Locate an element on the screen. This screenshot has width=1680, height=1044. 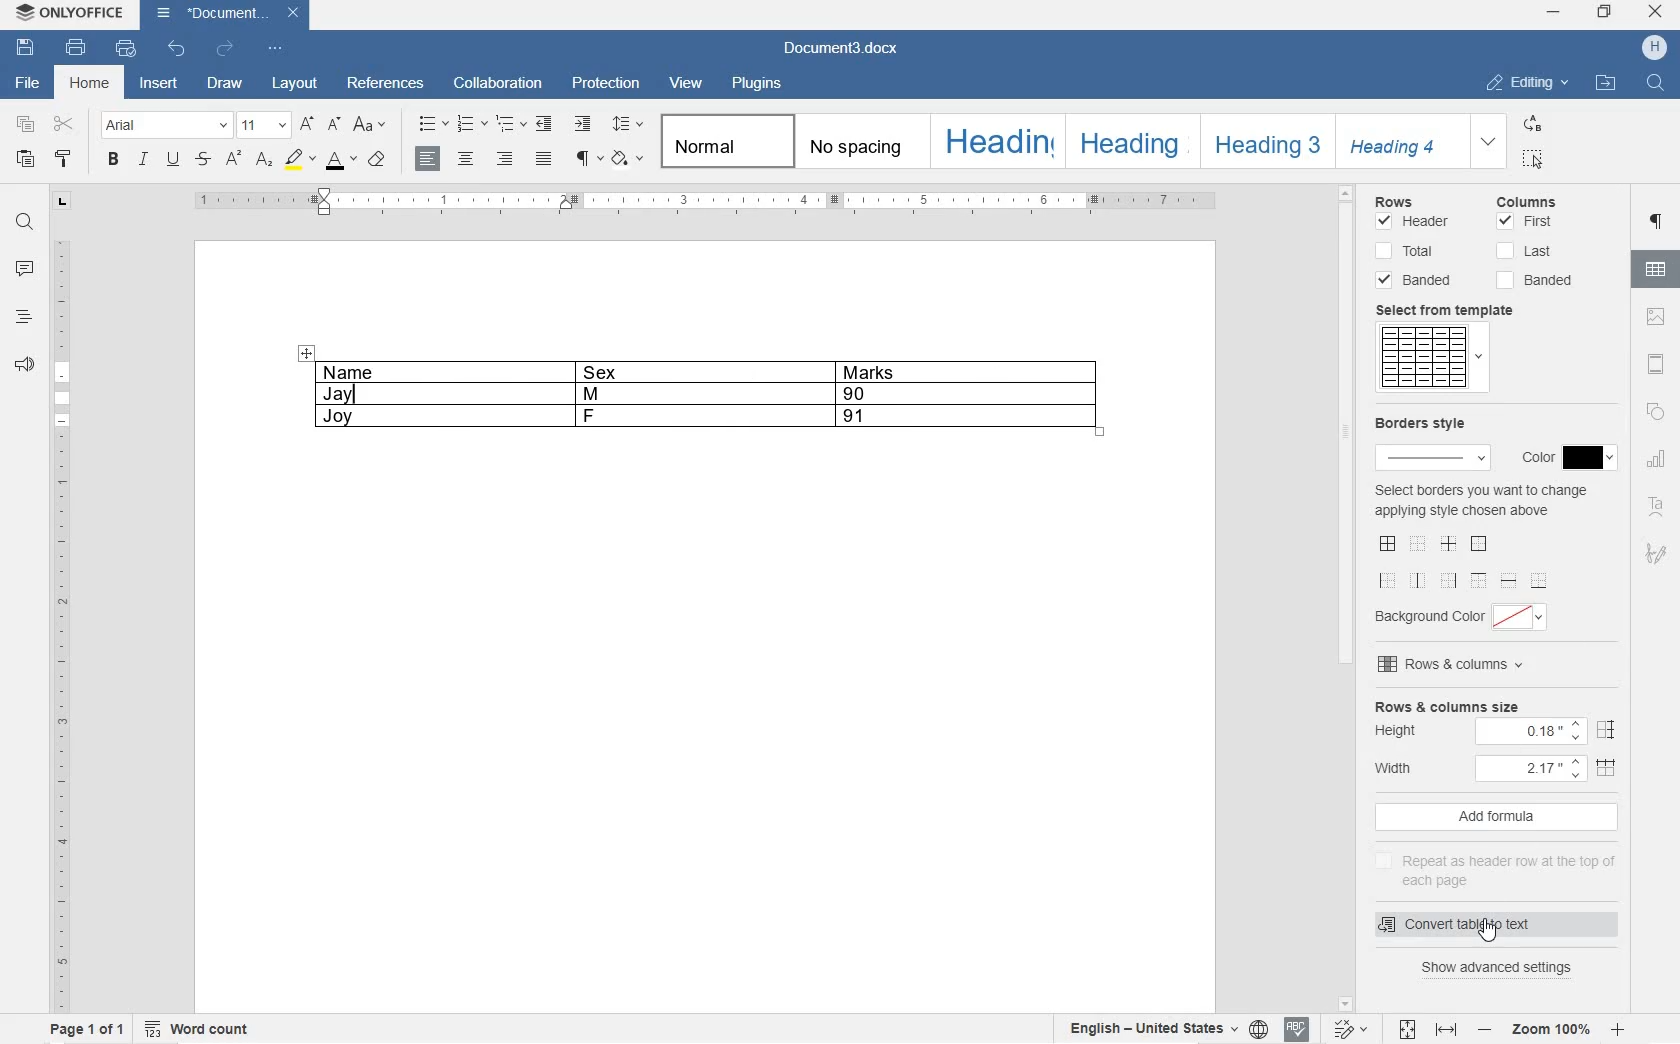
INCREMENT FONT SIZE is located at coordinates (308, 125).